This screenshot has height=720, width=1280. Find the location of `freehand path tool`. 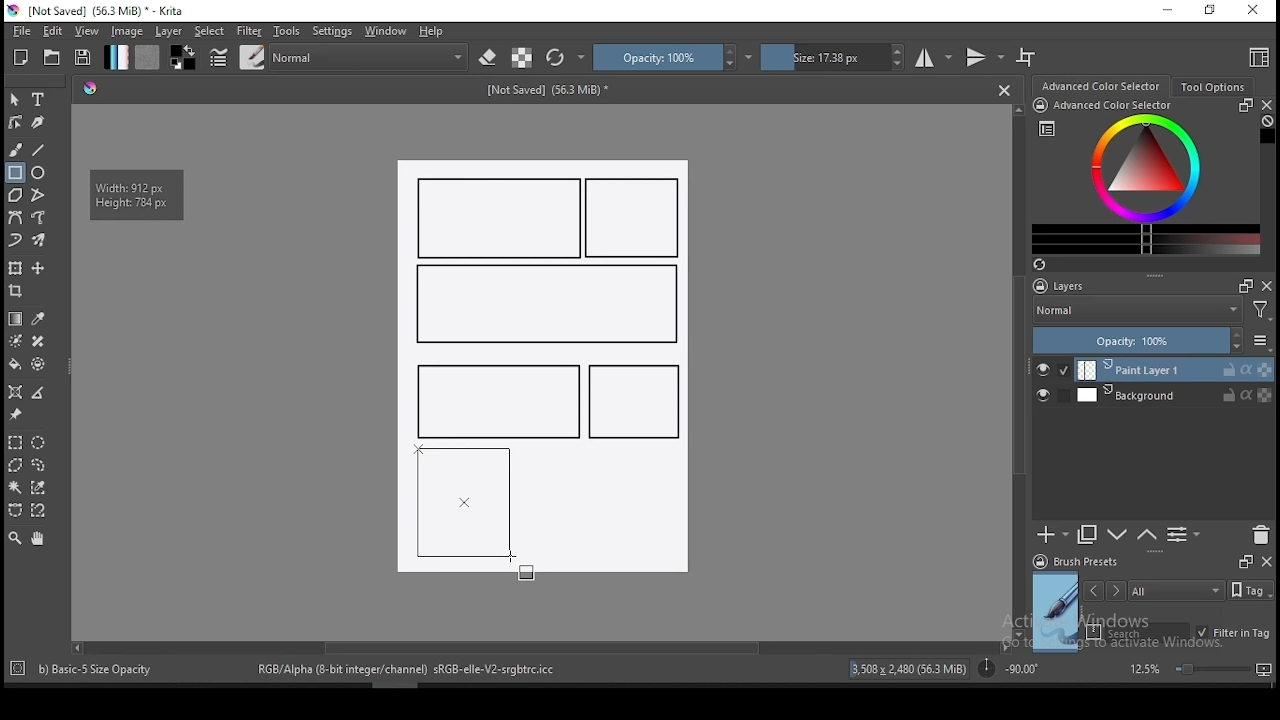

freehand path tool is located at coordinates (40, 218).